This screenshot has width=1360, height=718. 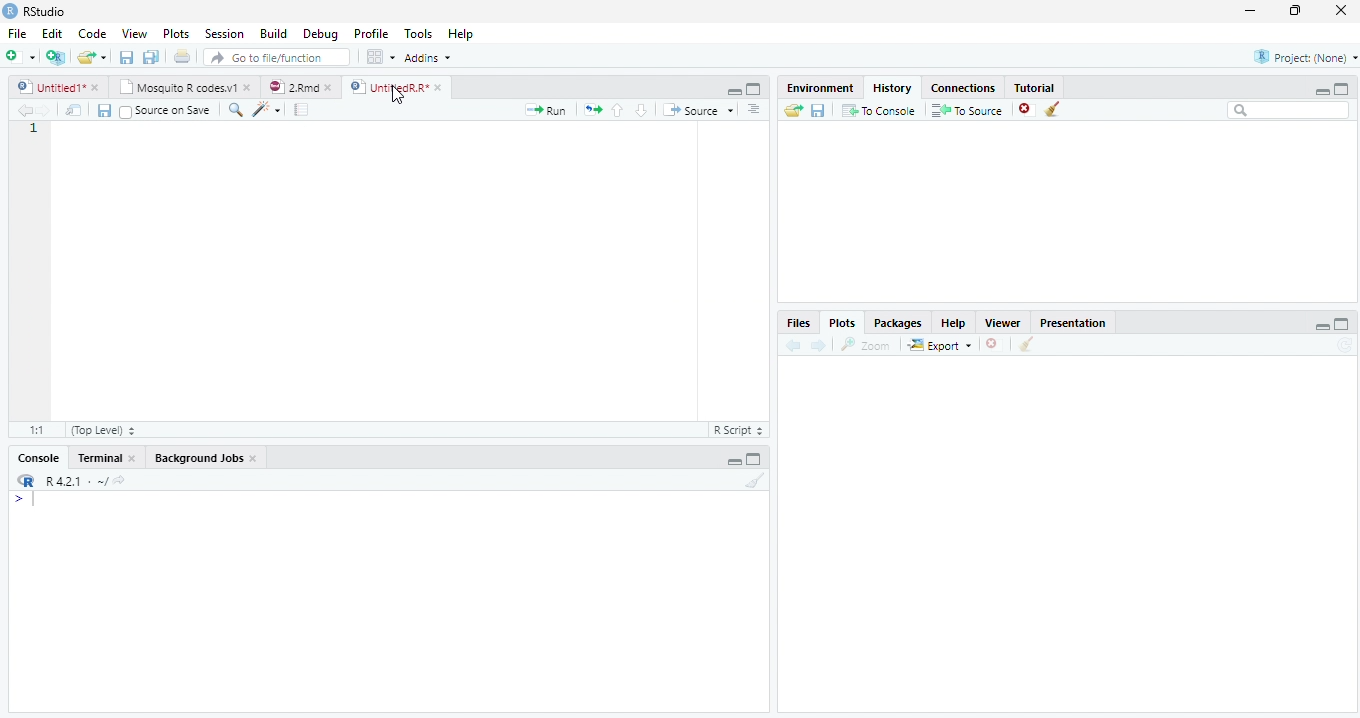 What do you see at coordinates (994, 343) in the screenshot?
I see `delete ` at bounding box center [994, 343].